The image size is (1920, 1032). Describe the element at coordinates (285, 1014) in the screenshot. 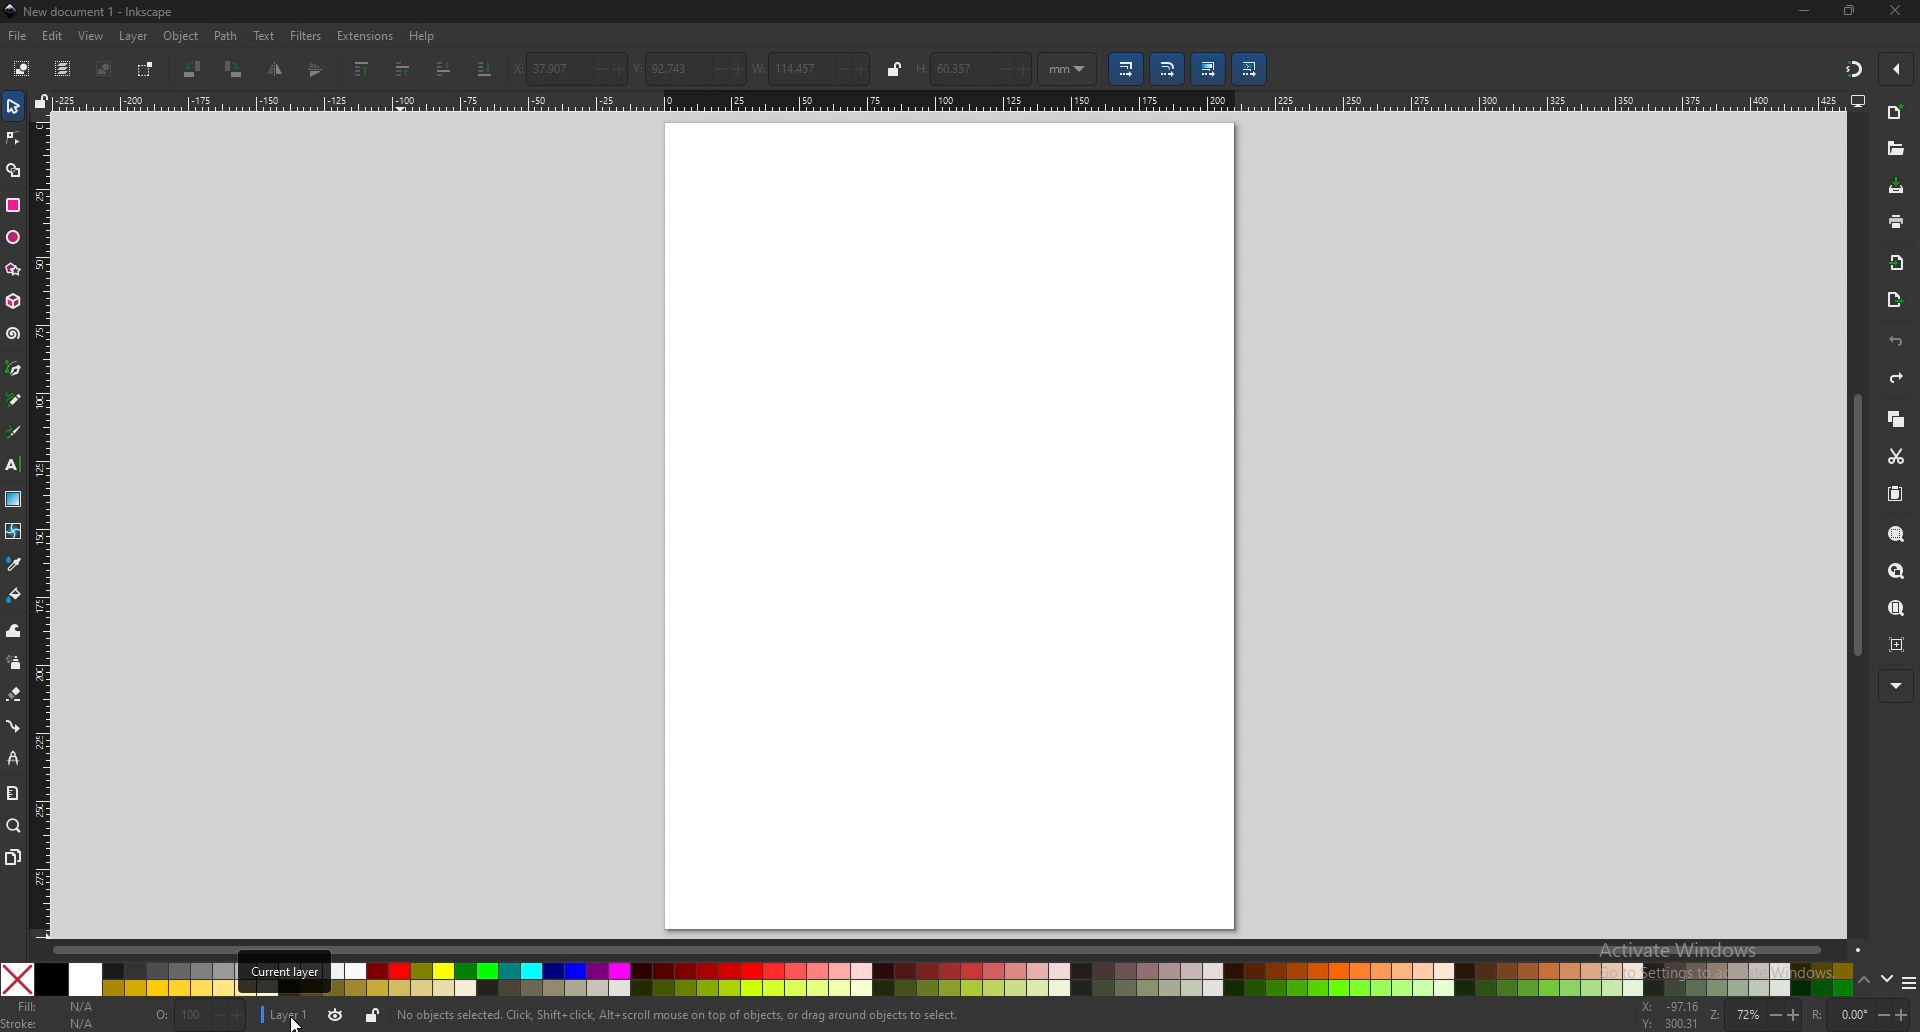

I see `layer` at that location.